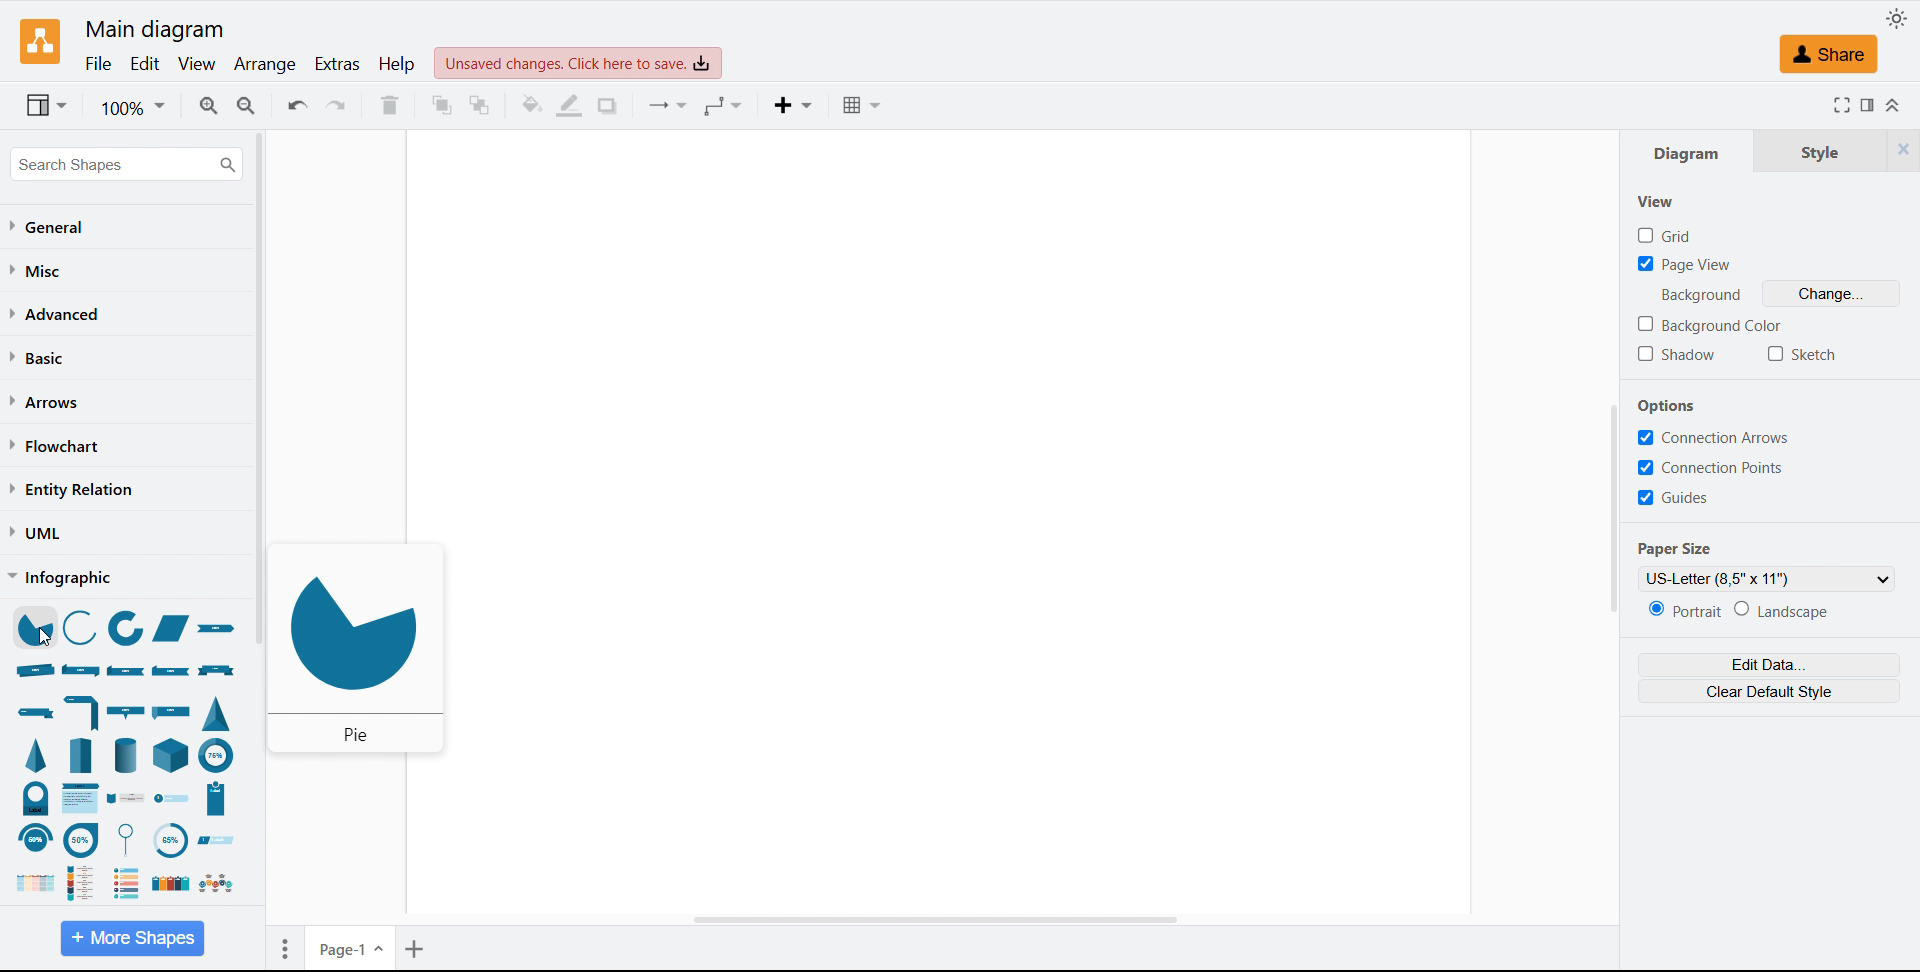 The width and height of the screenshot is (1920, 972). I want to click on cube, so click(169, 757).